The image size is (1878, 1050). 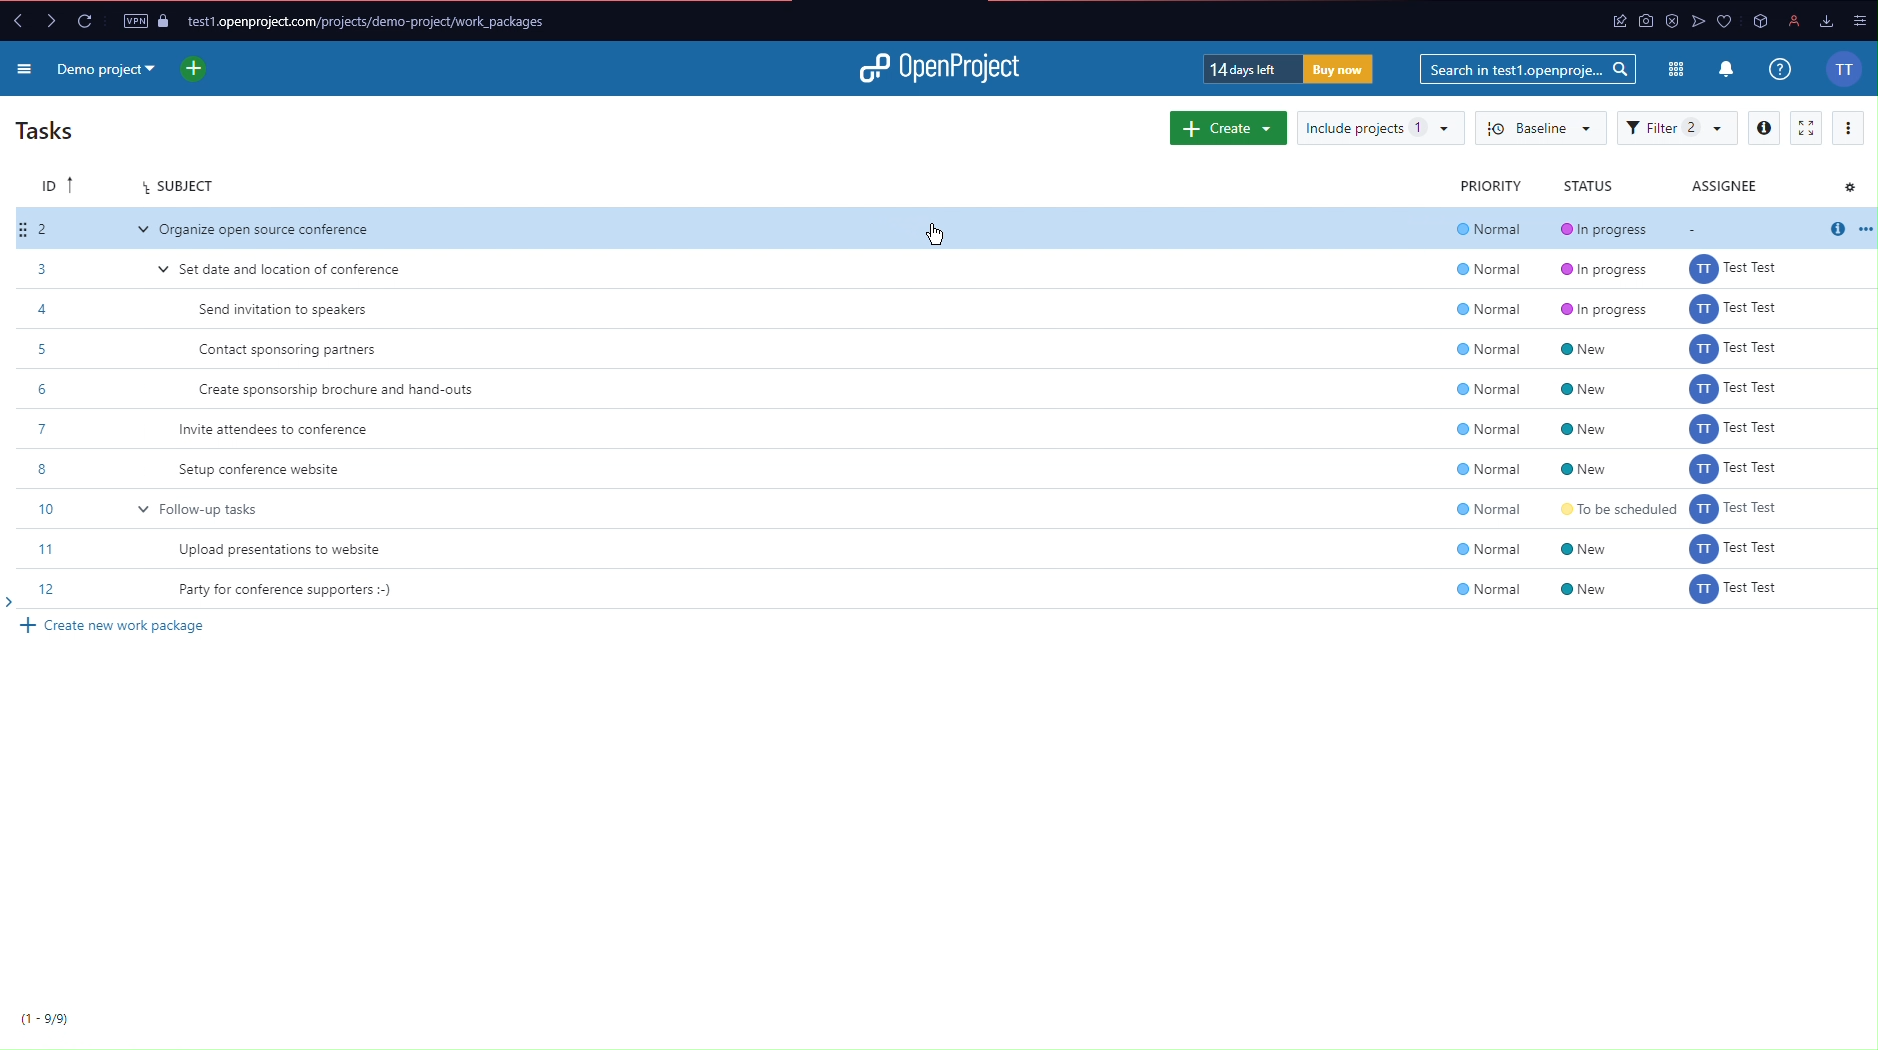 What do you see at coordinates (1613, 508) in the screenshot?
I see `status info: to be scheduled` at bounding box center [1613, 508].